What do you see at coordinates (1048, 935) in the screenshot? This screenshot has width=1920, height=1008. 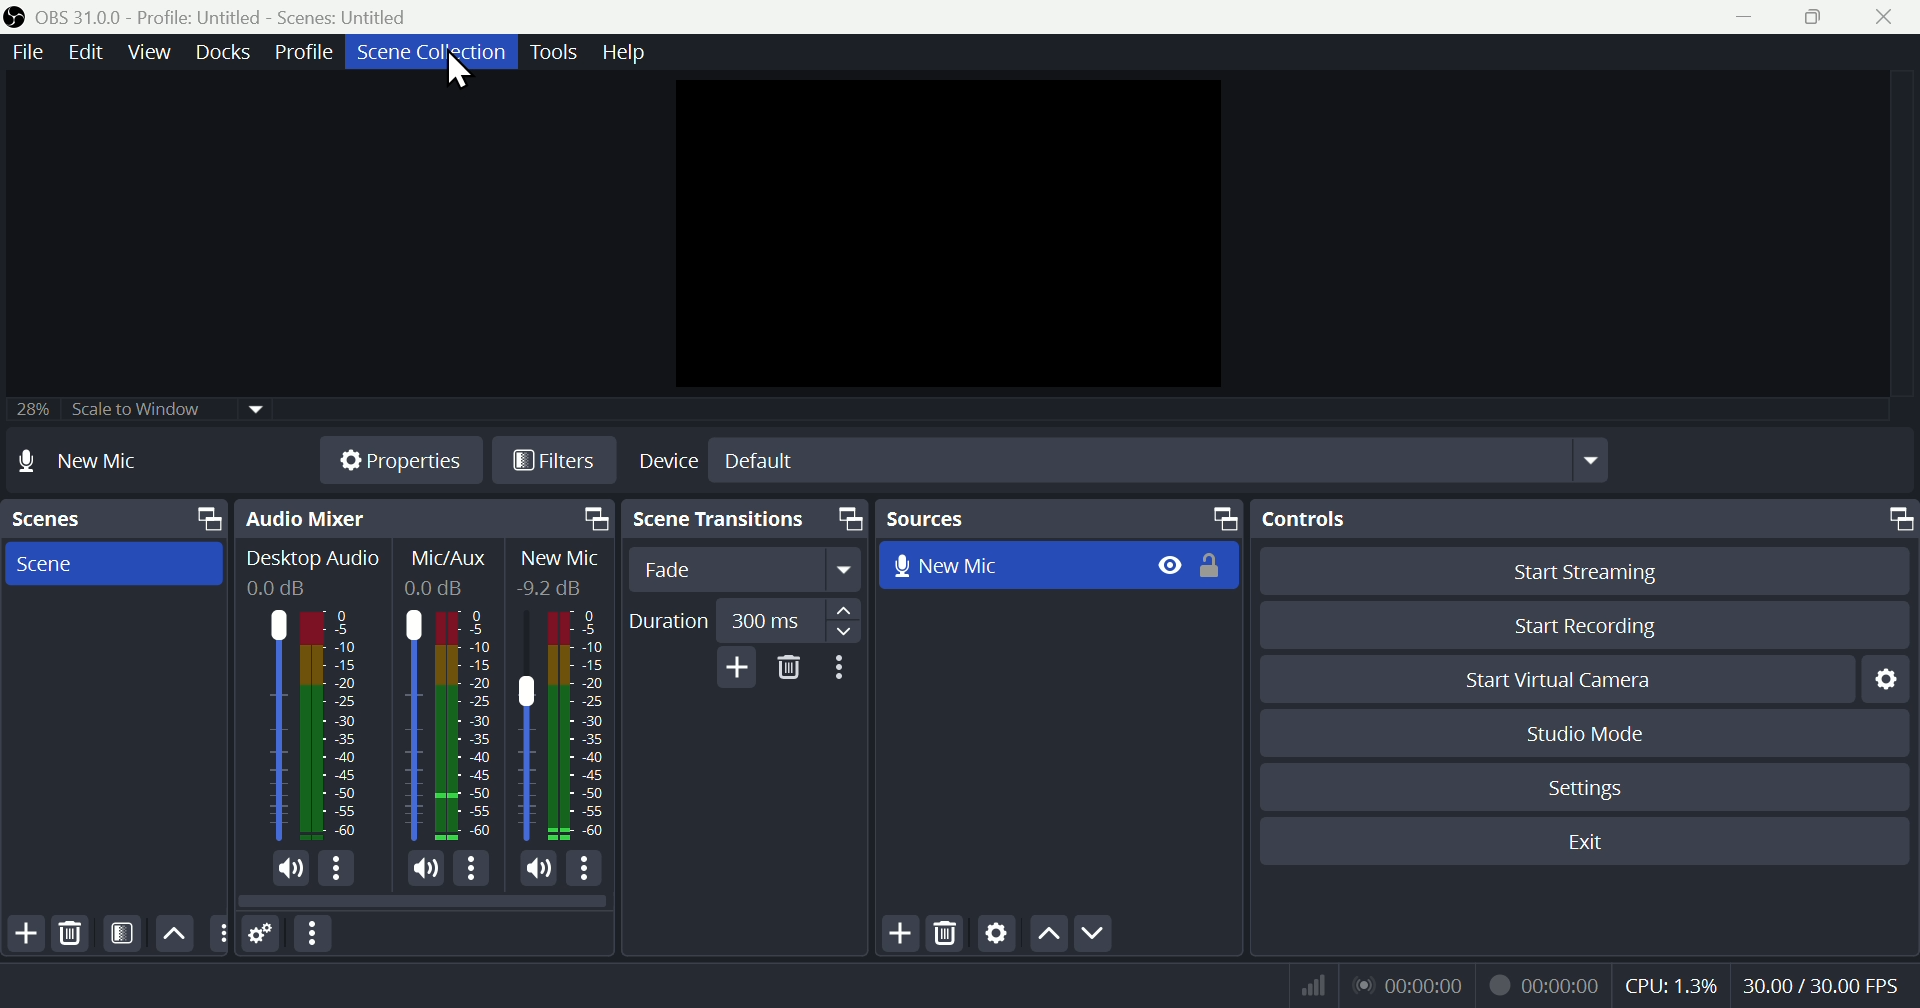 I see `up` at bounding box center [1048, 935].